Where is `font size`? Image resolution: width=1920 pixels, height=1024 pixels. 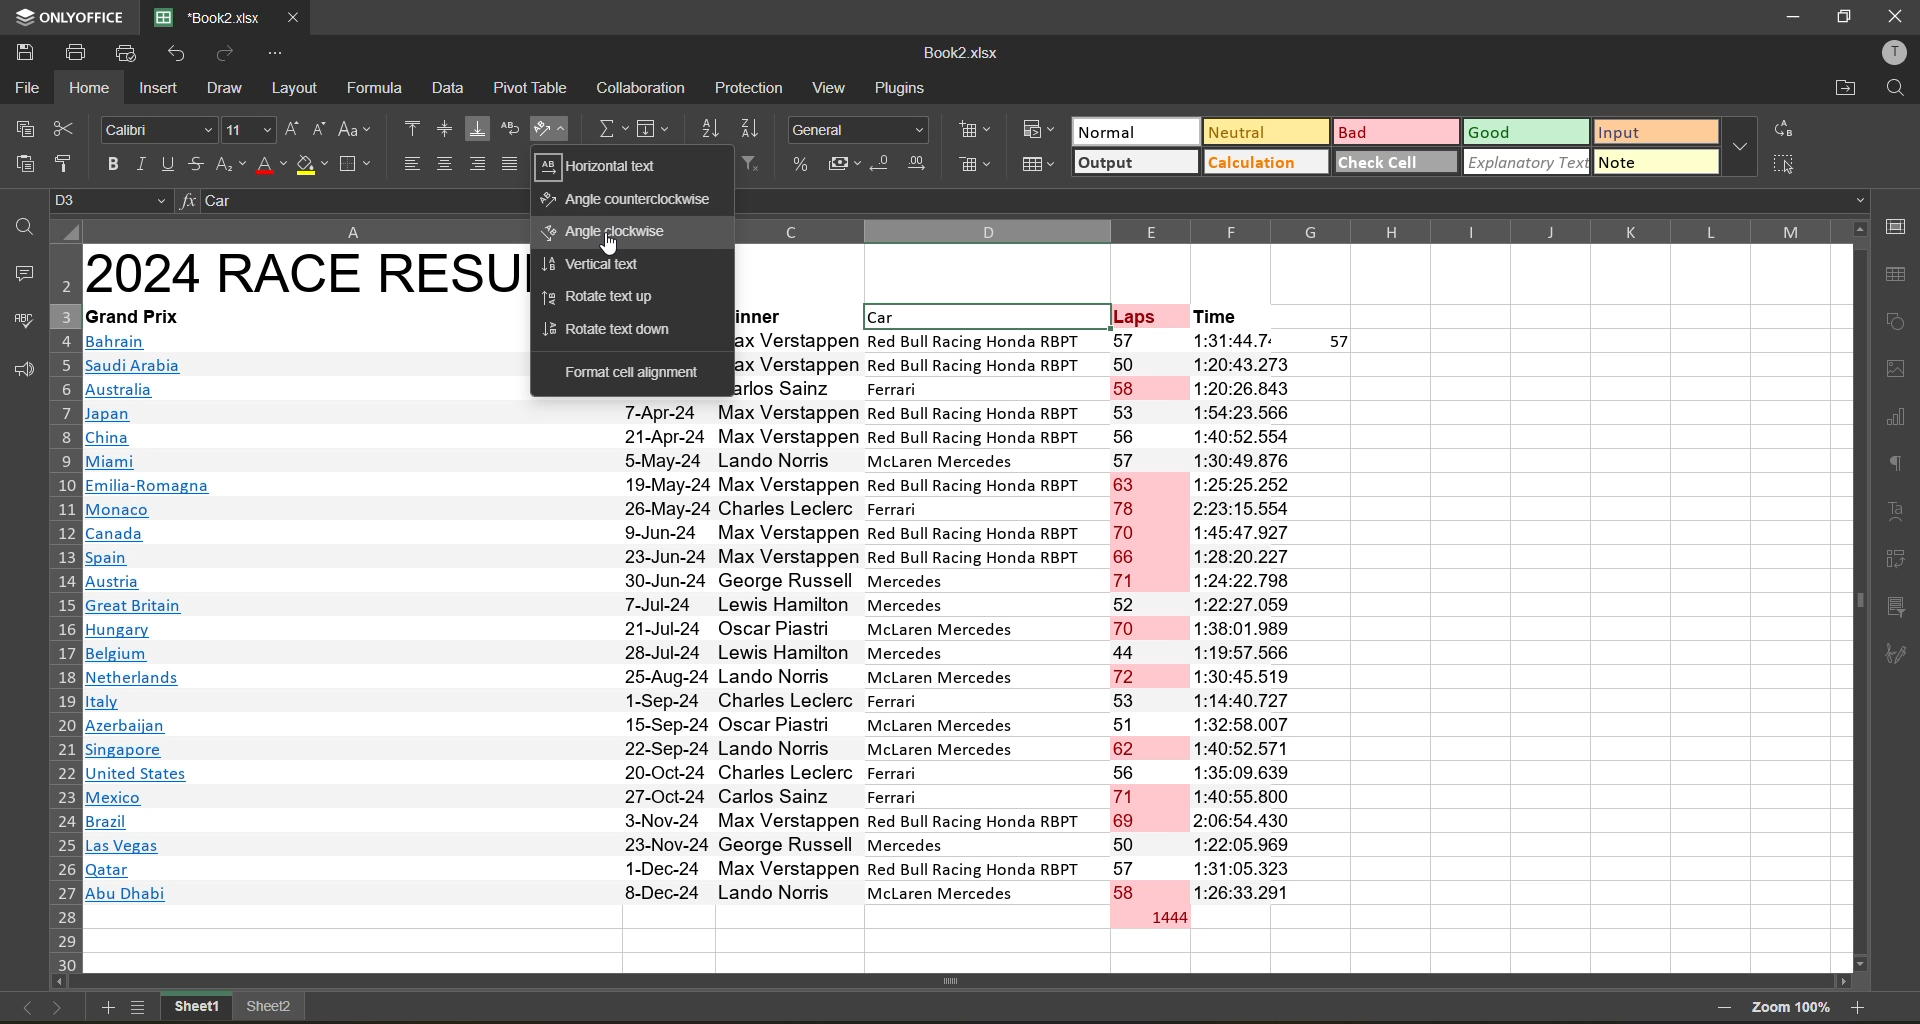 font size is located at coordinates (248, 130).